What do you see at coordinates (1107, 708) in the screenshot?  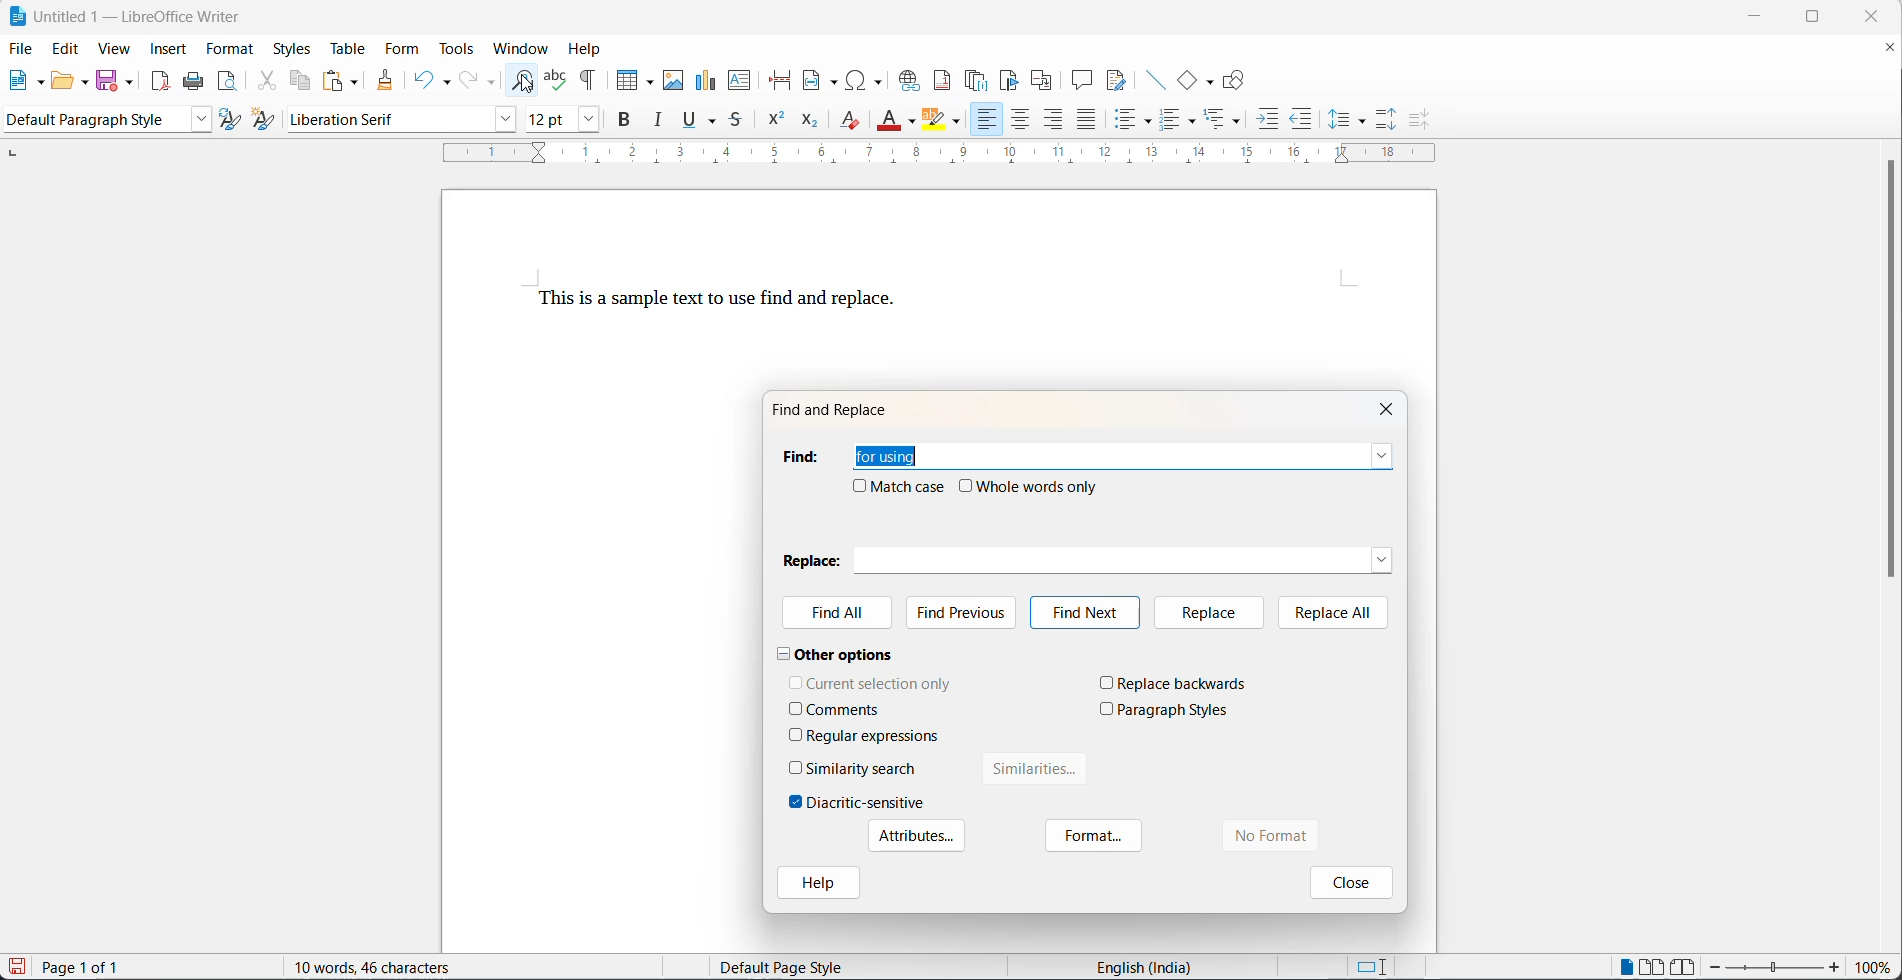 I see `checkbox` at bounding box center [1107, 708].